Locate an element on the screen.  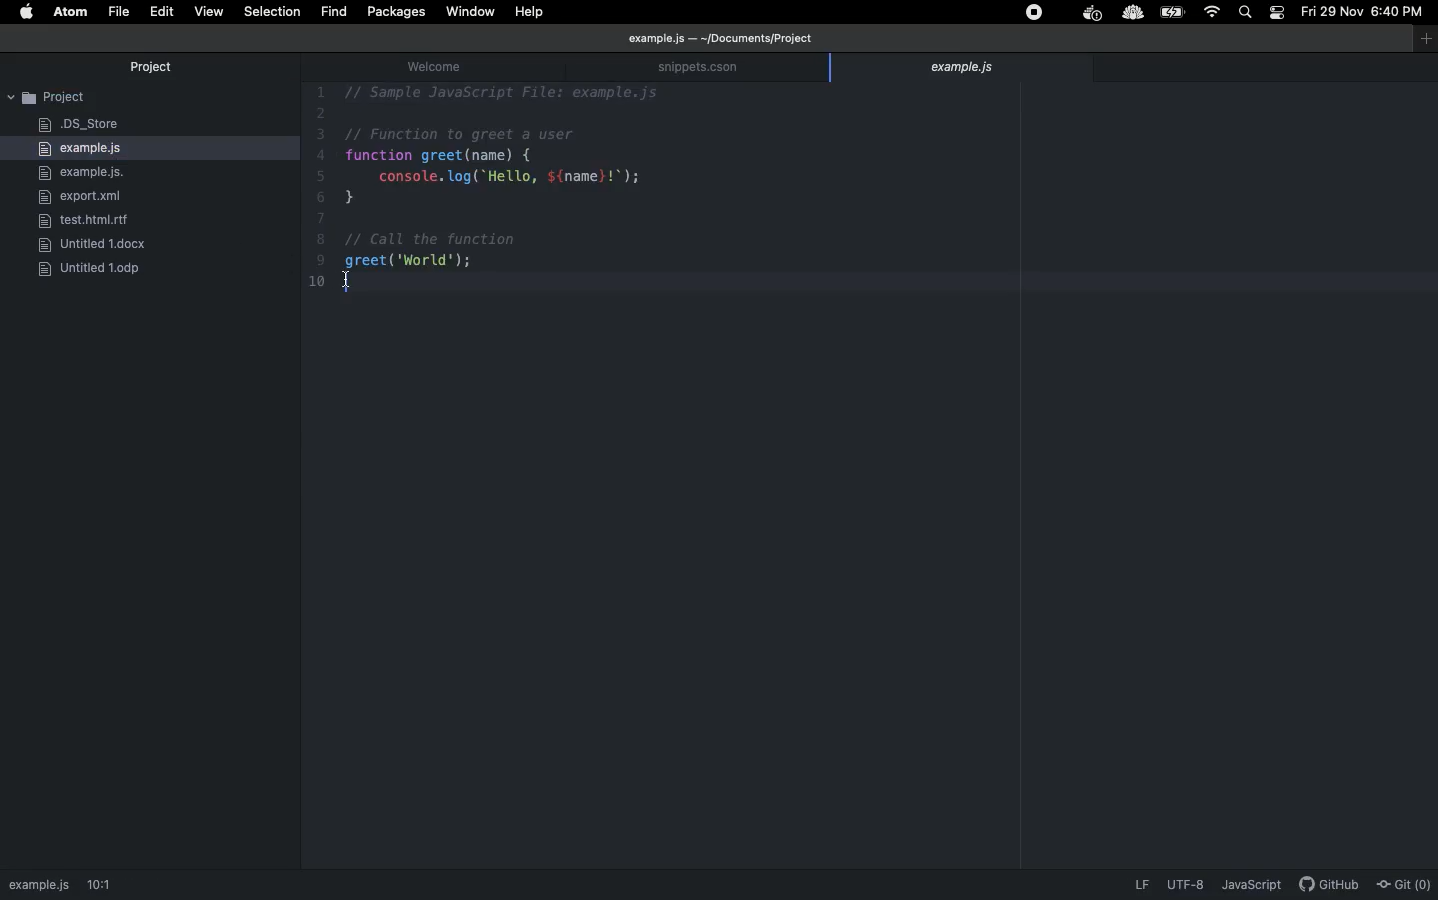
Internet is located at coordinates (1212, 12).